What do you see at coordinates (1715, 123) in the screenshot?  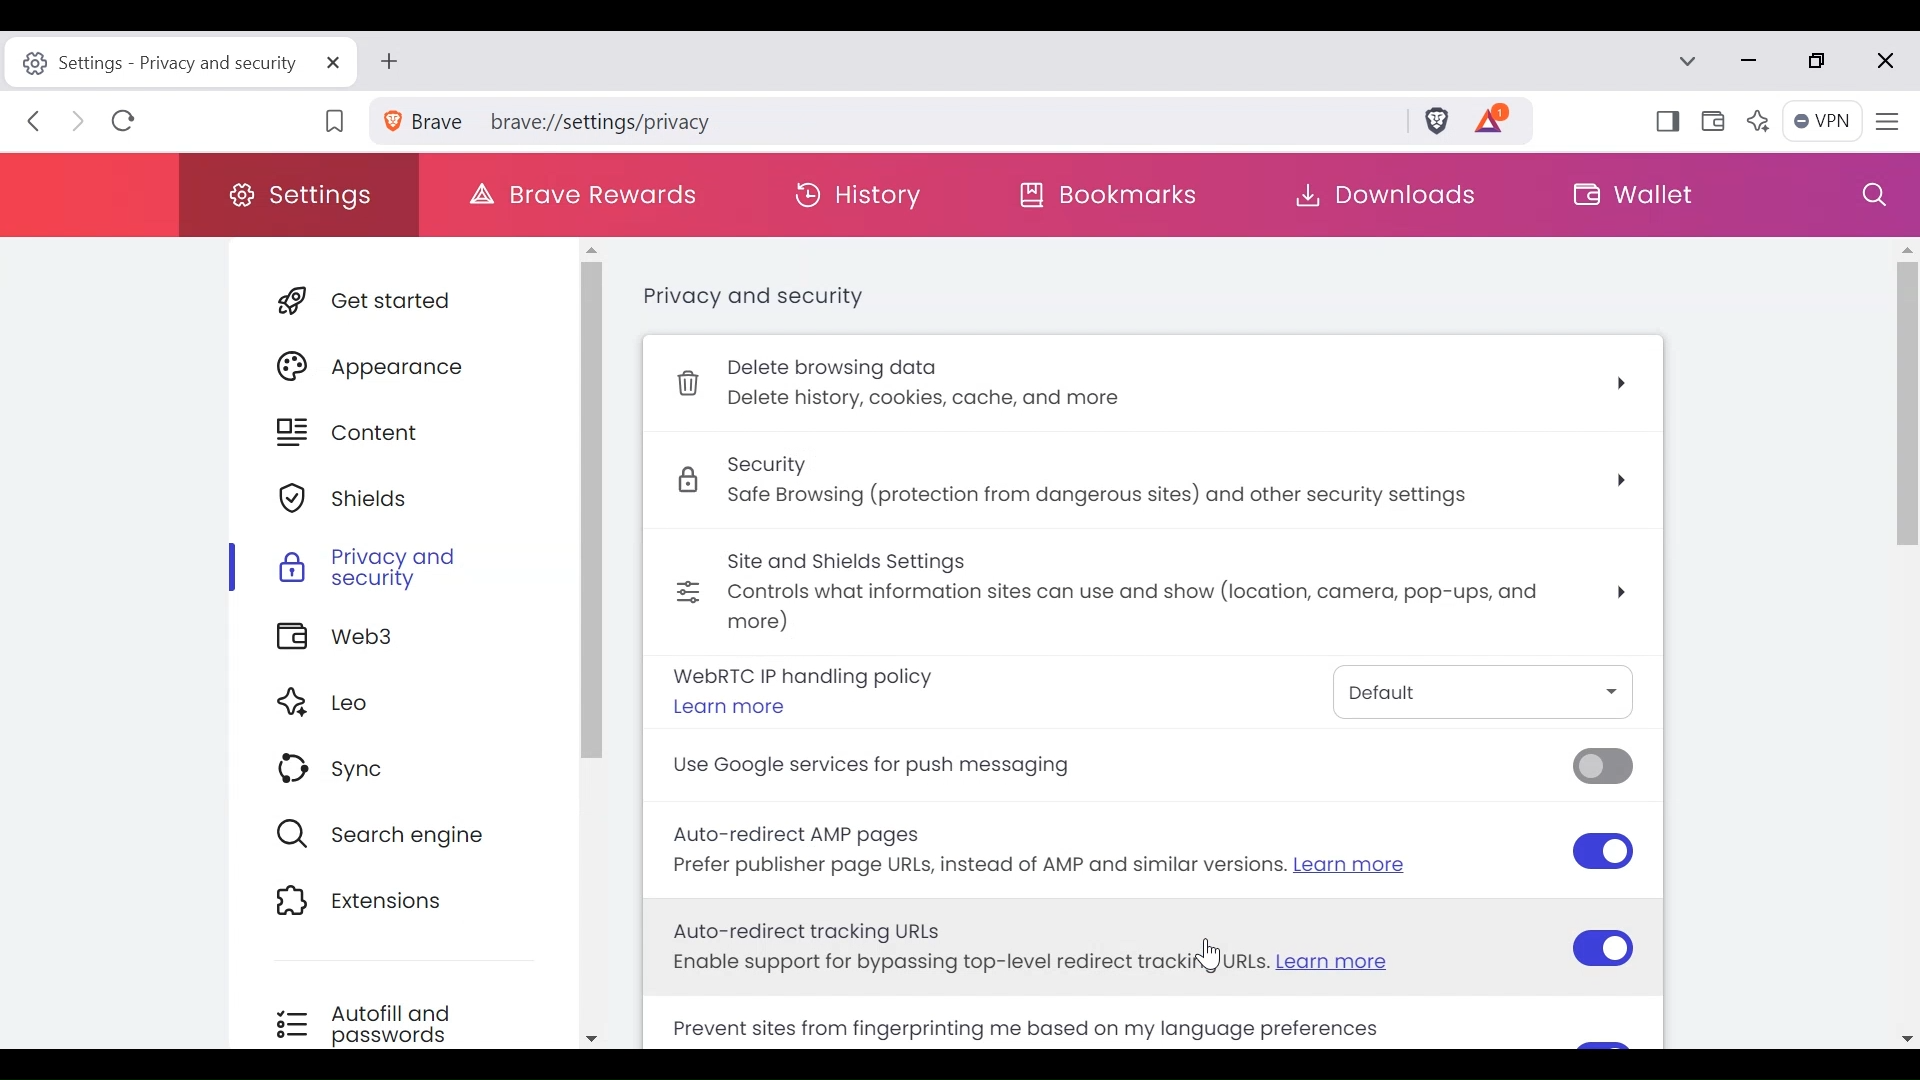 I see `Wallet` at bounding box center [1715, 123].